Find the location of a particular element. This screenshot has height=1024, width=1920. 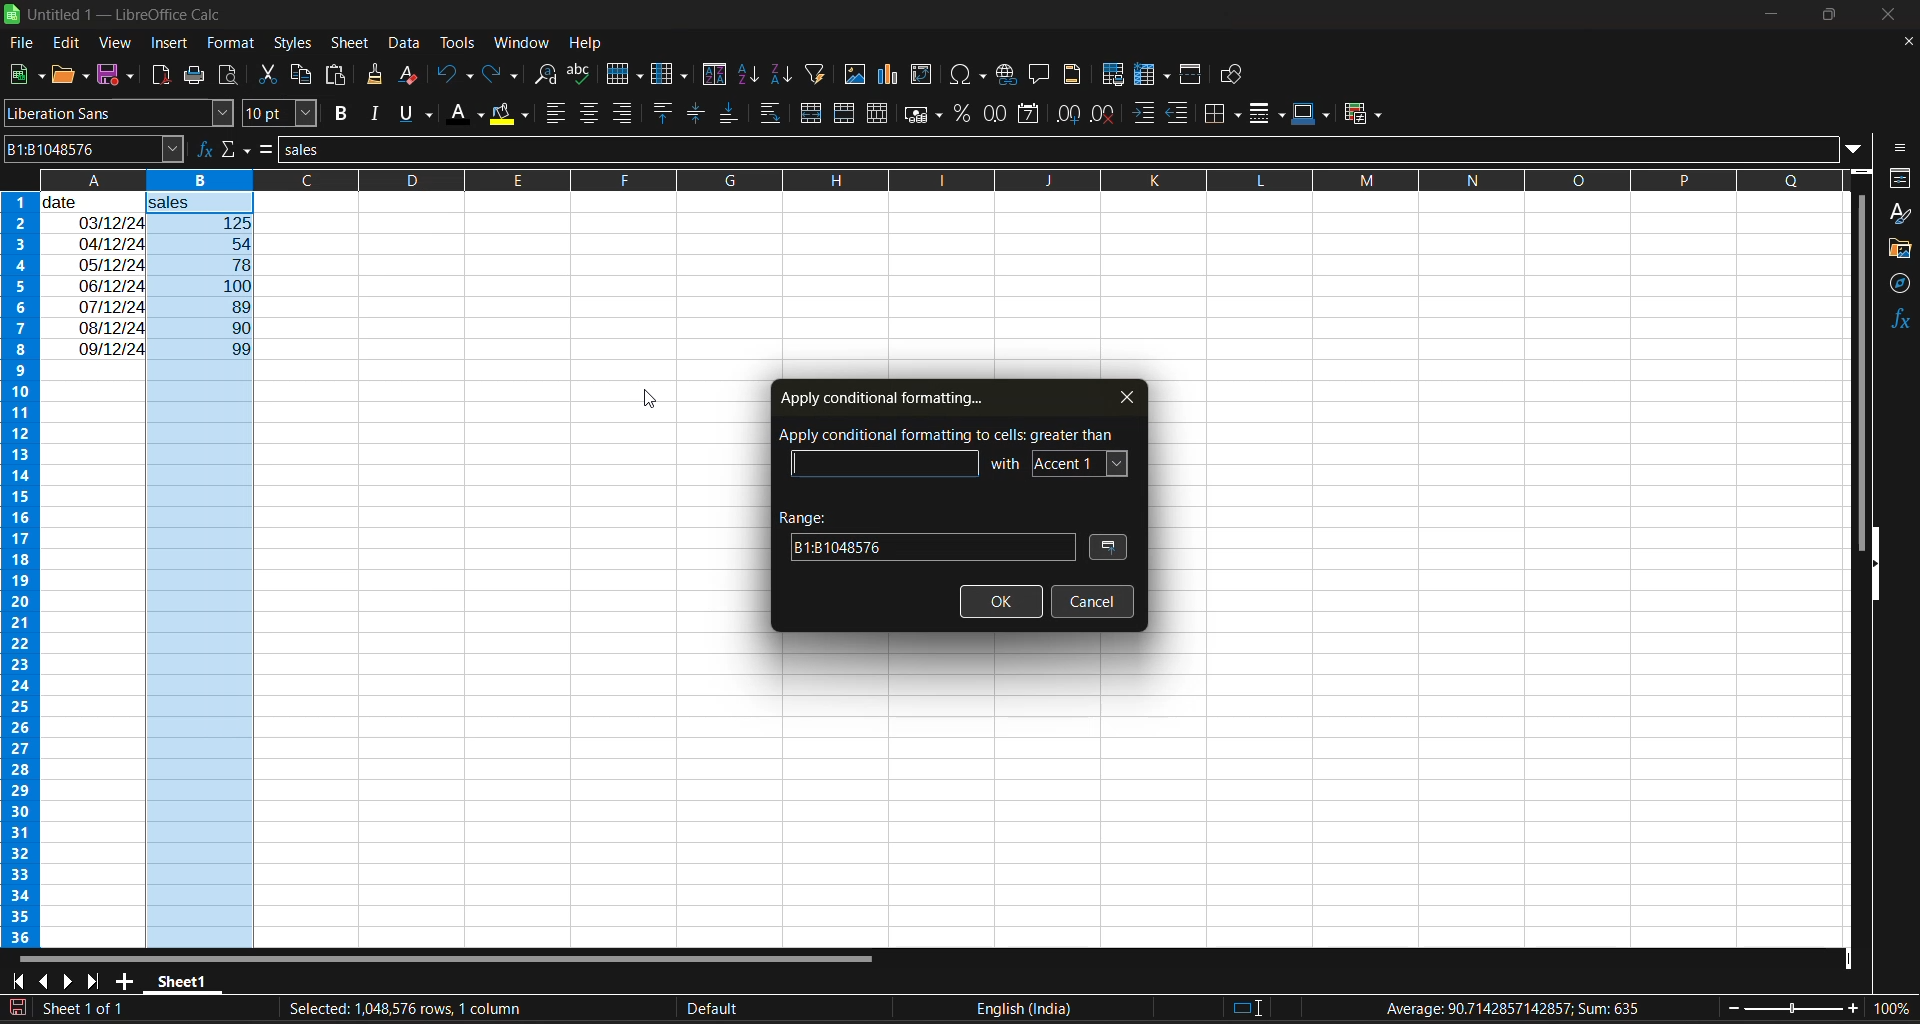

apply conditional formatting is located at coordinates (880, 395).